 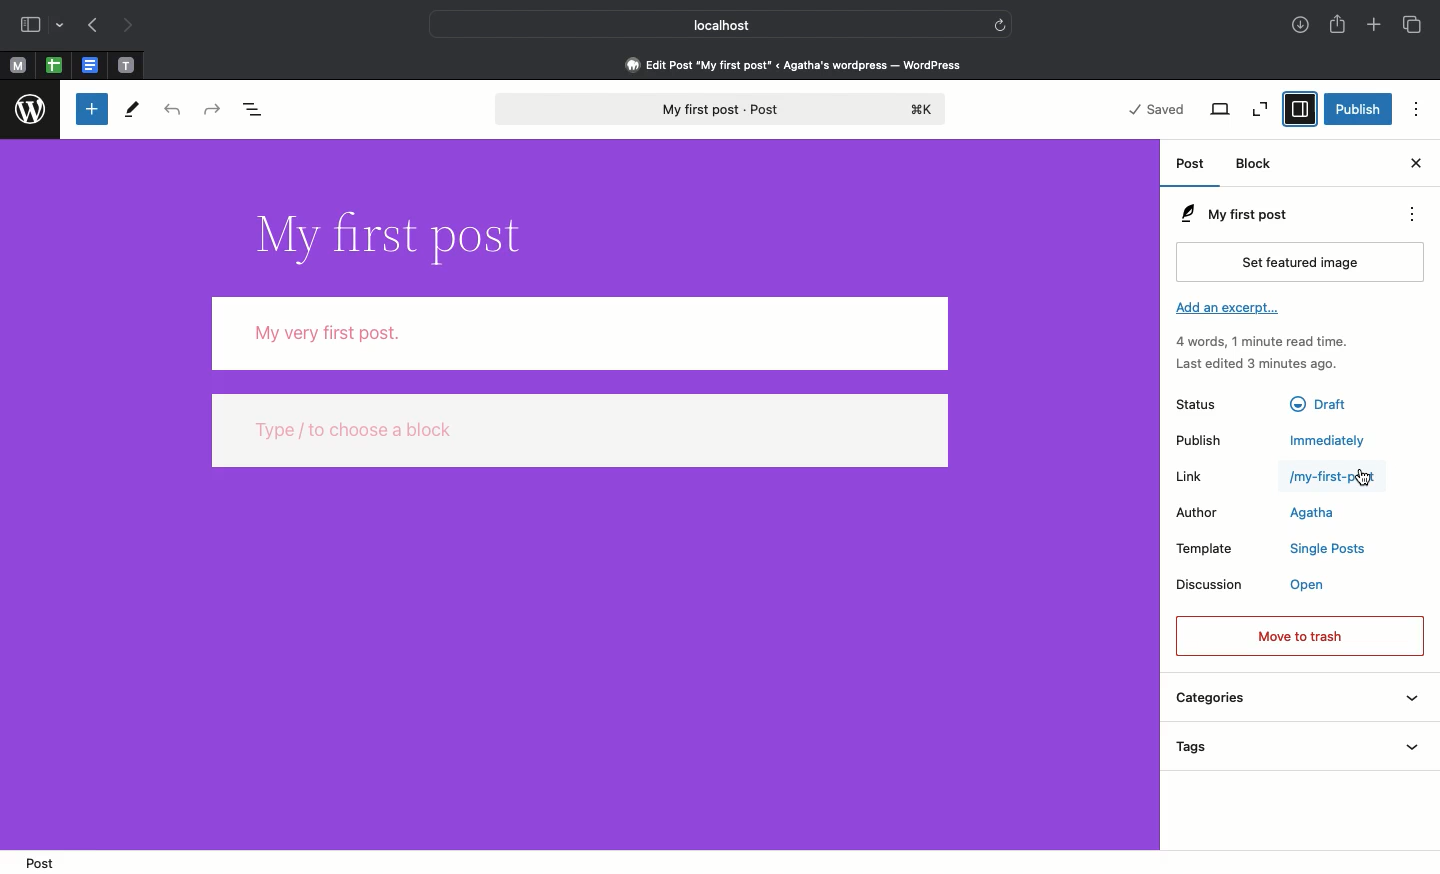 I want to click on Immediately, so click(x=1330, y=439).